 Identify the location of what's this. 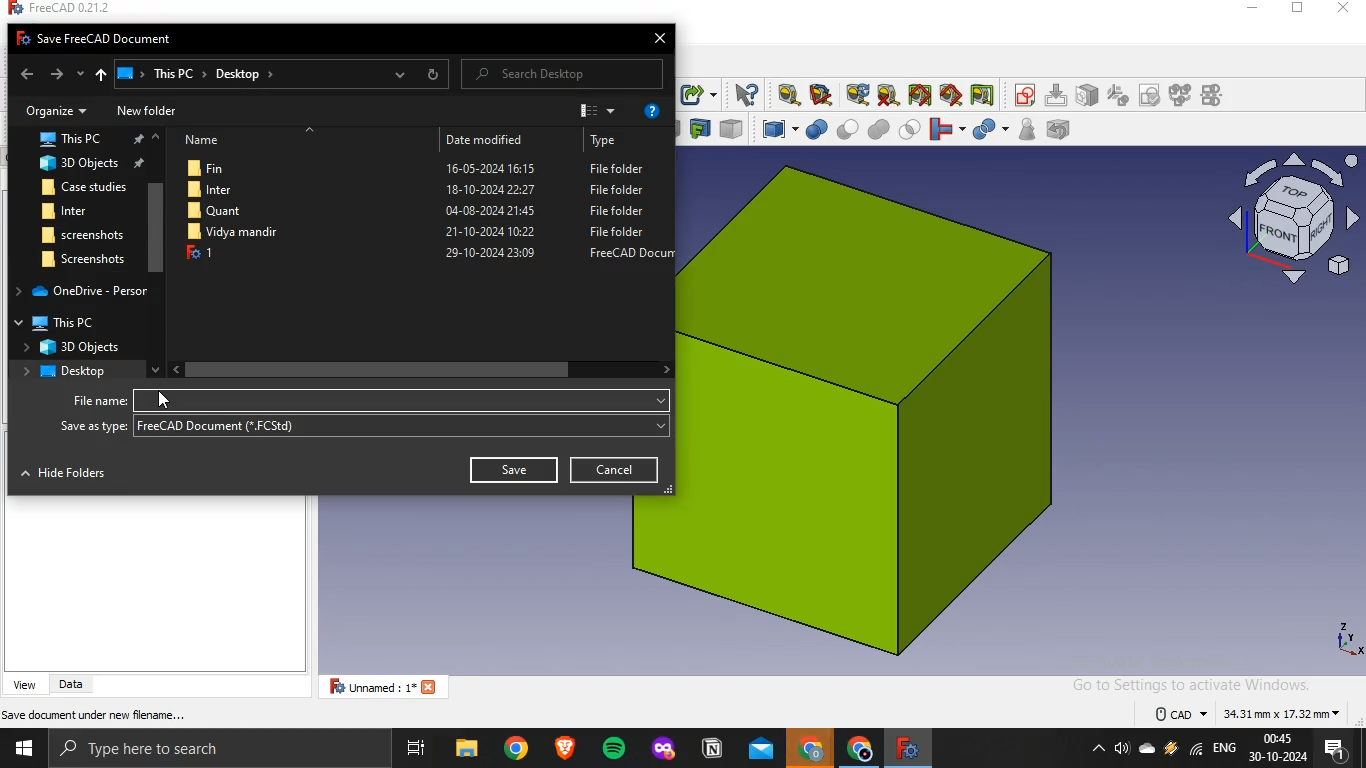
(747, 95).